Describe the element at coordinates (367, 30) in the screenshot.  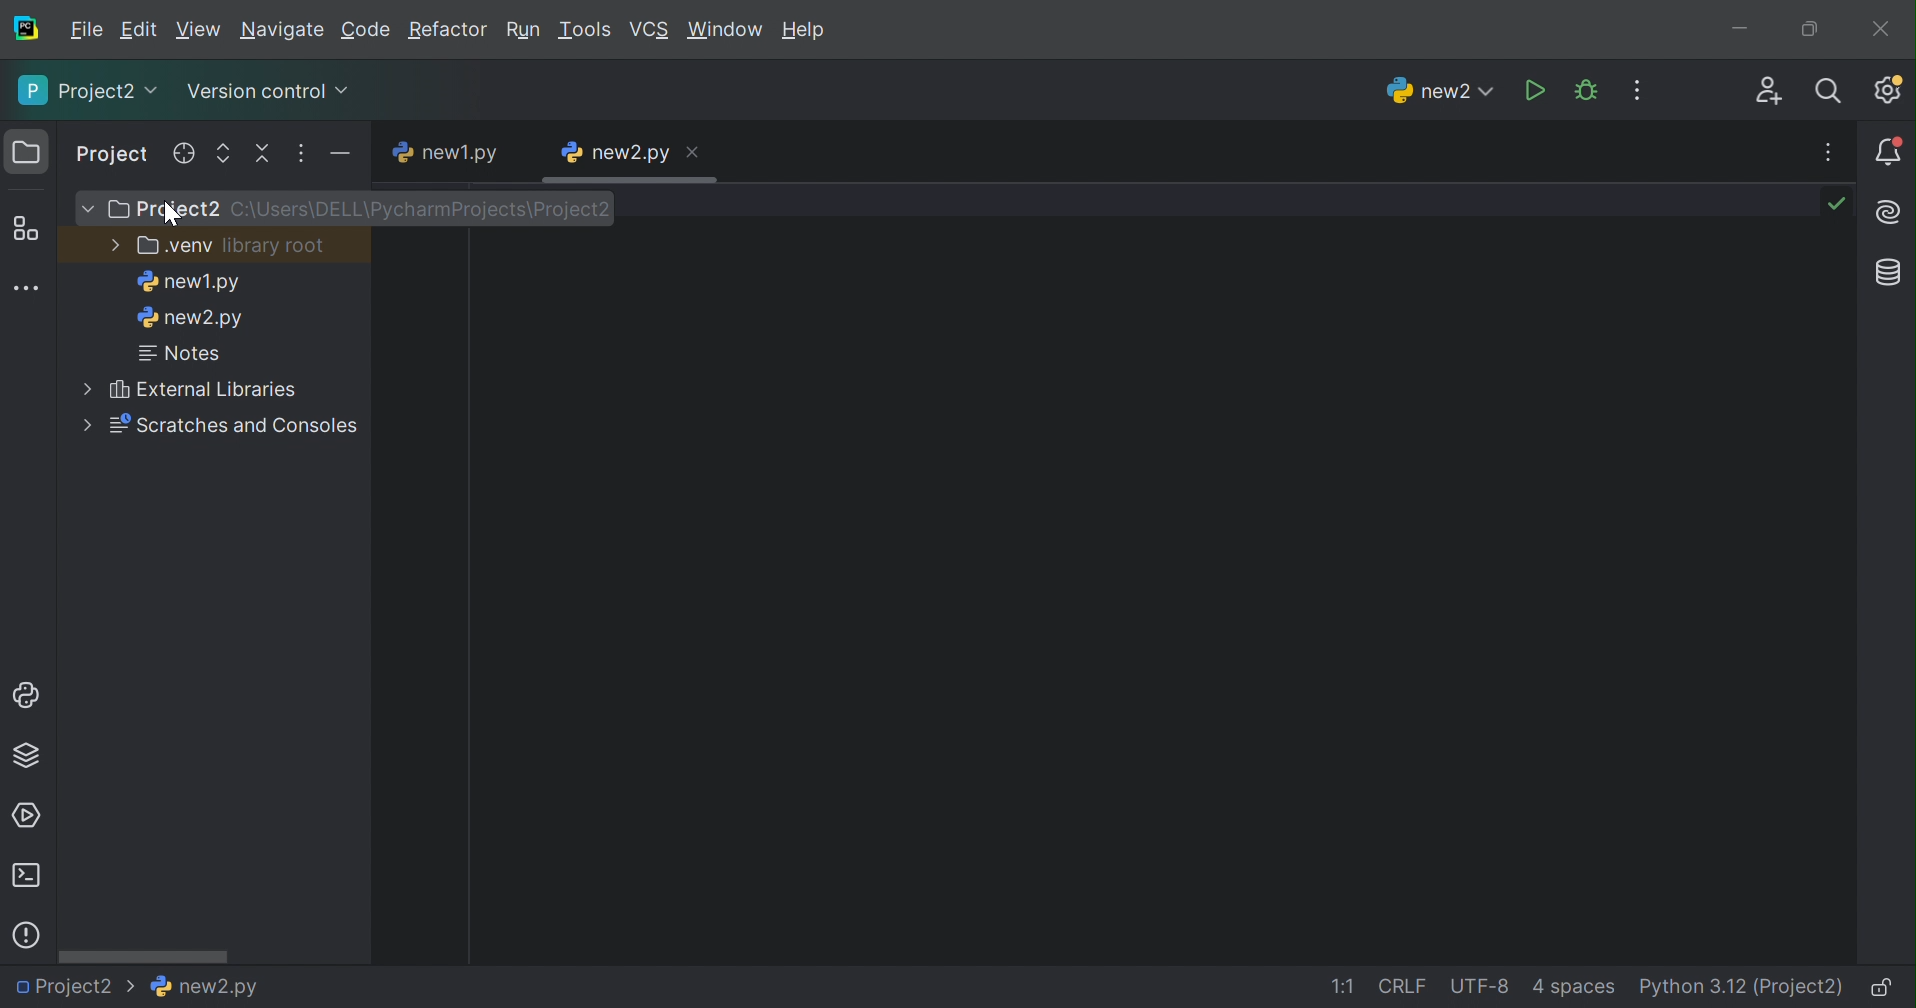
I see `Code` at that location.